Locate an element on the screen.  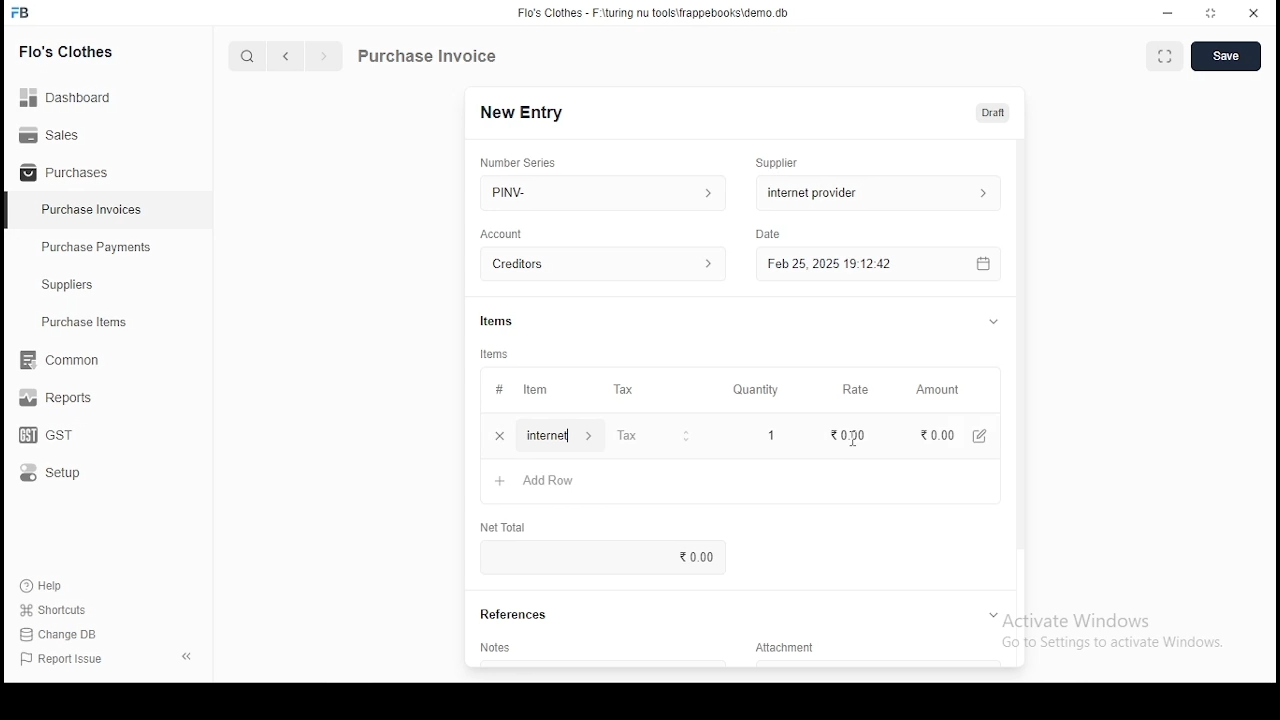
close pane is located at coordinates (185, 655).